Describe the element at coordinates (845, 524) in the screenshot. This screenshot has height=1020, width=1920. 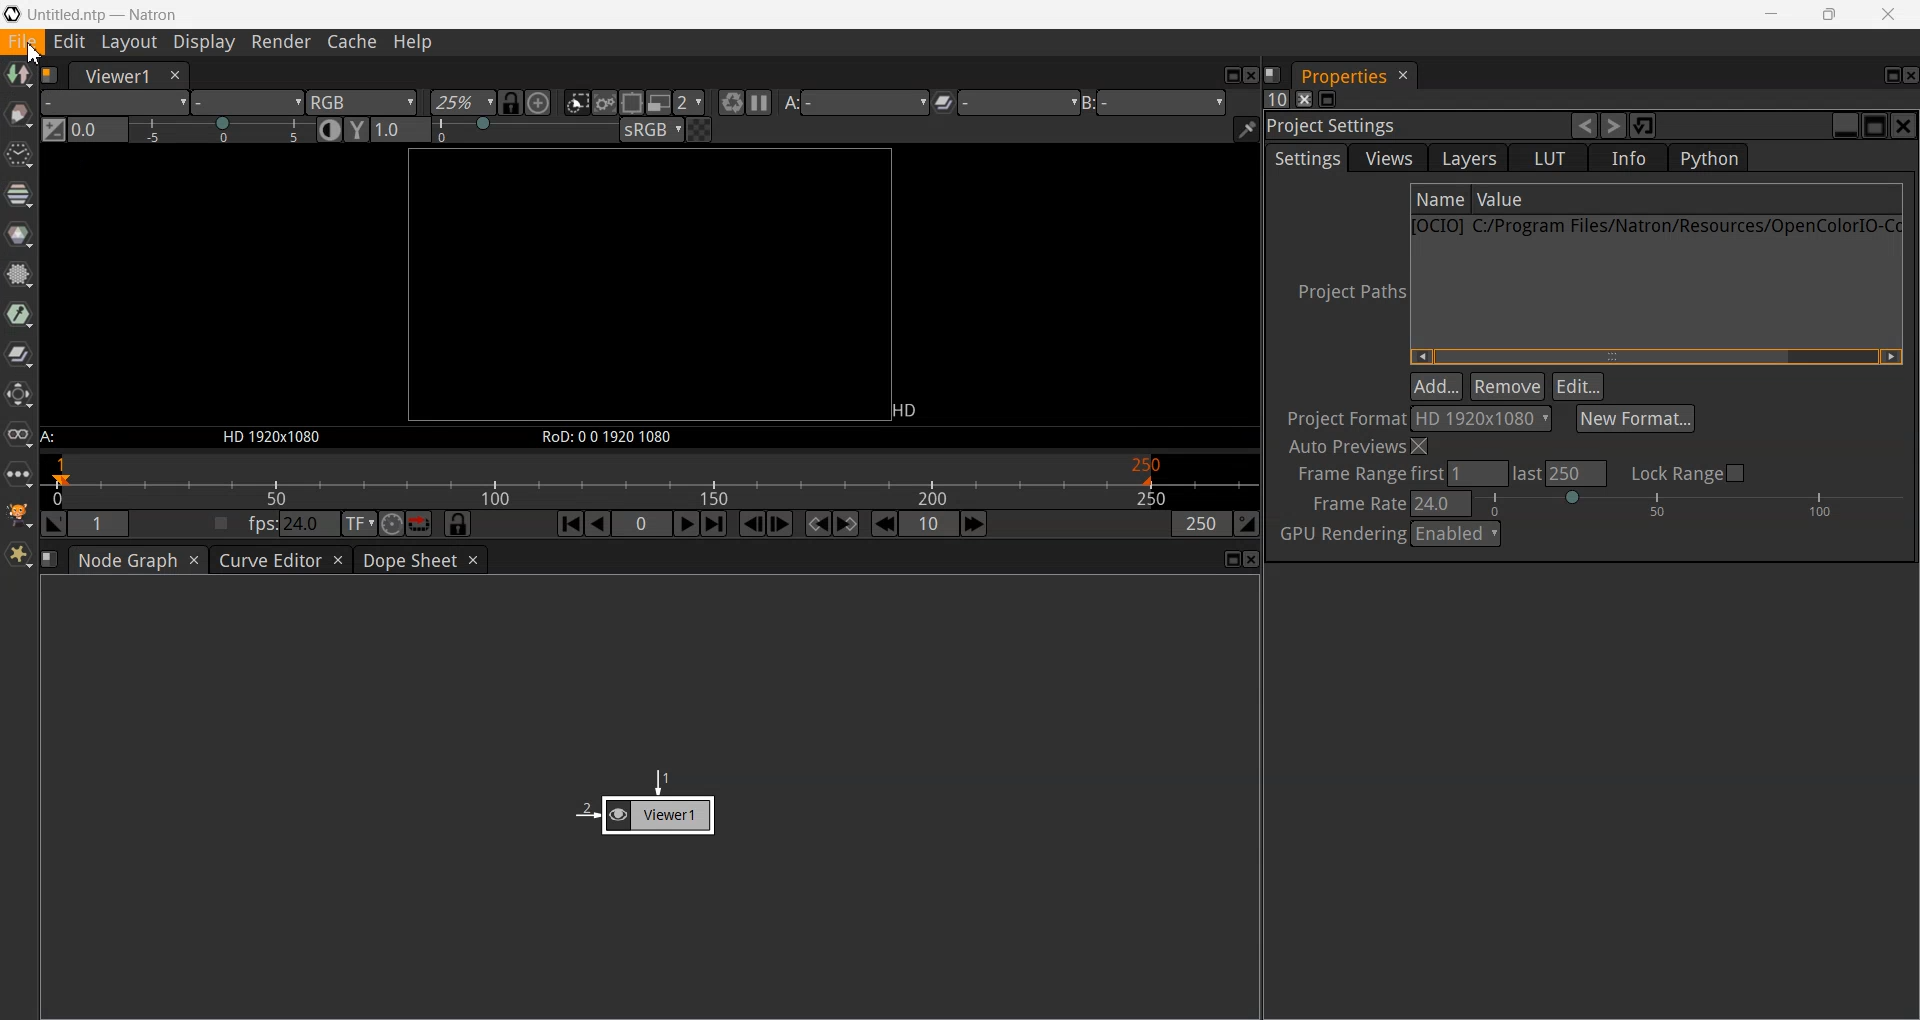
I see `Next keyframe` at that location.